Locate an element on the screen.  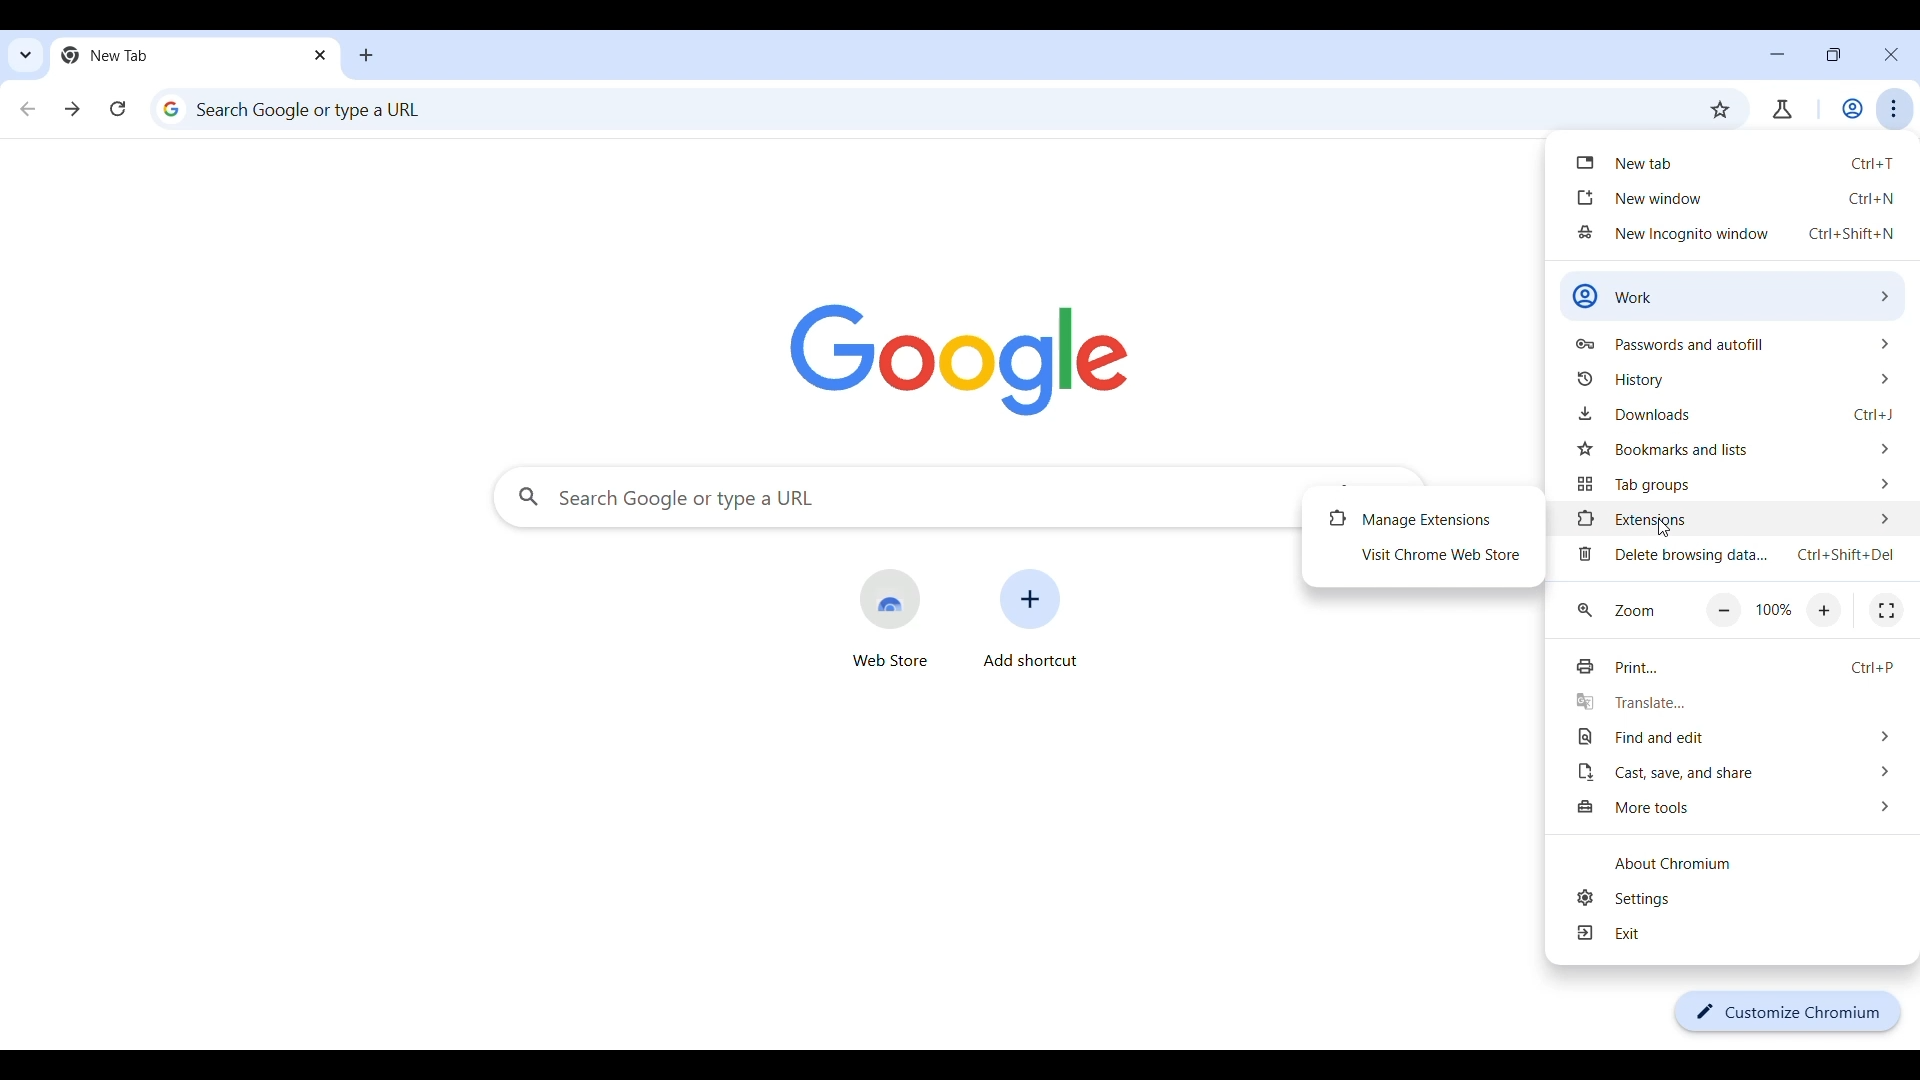
Zoom is located at coordinates (1634, 610).